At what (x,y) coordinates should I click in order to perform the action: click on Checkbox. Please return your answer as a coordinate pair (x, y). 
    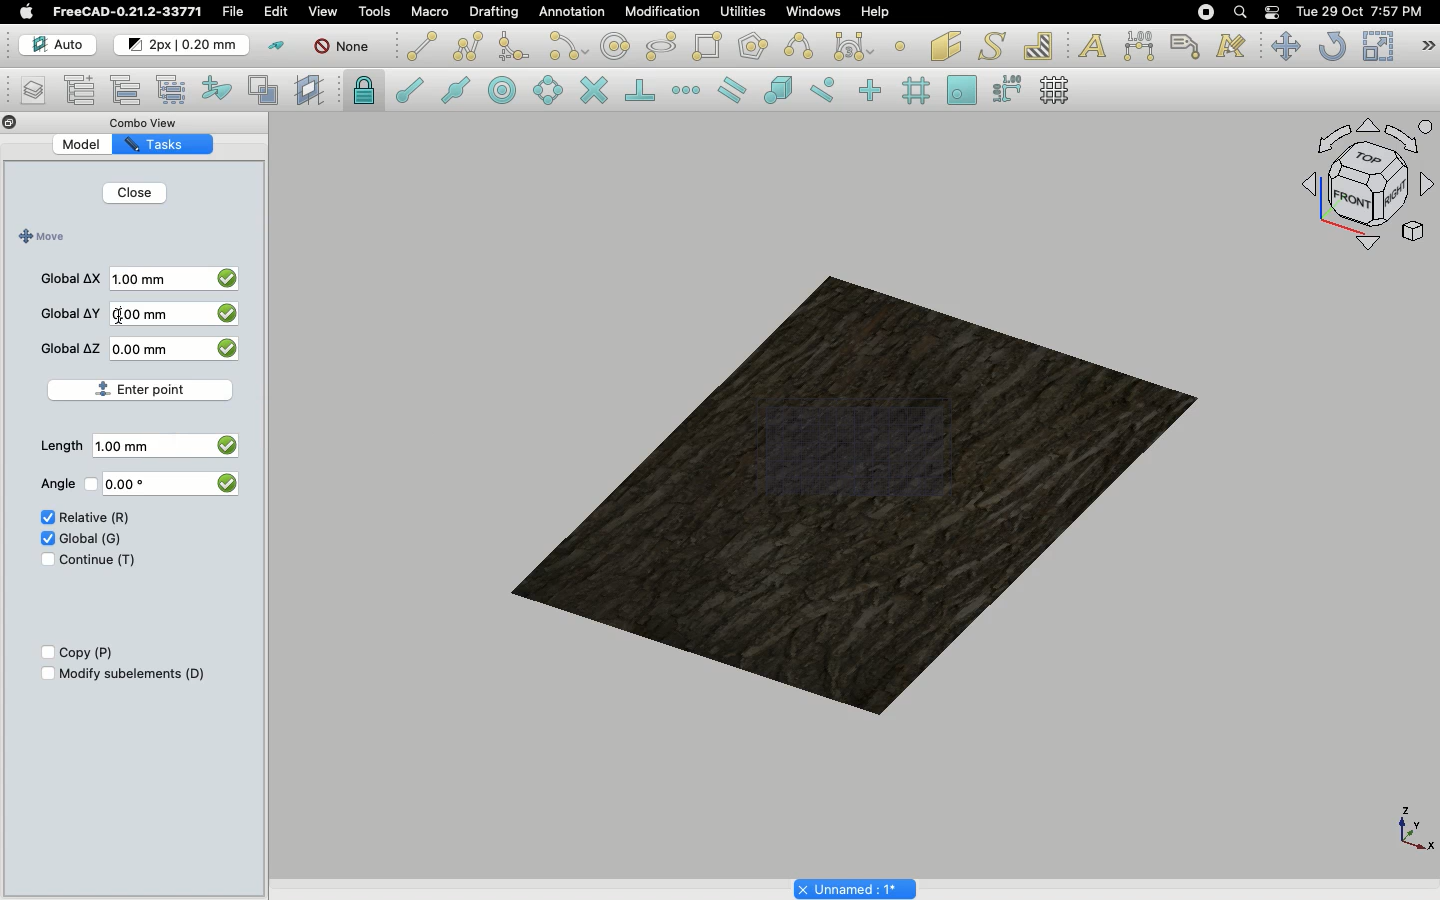
    Looking at the image, I should click on (45, 674).